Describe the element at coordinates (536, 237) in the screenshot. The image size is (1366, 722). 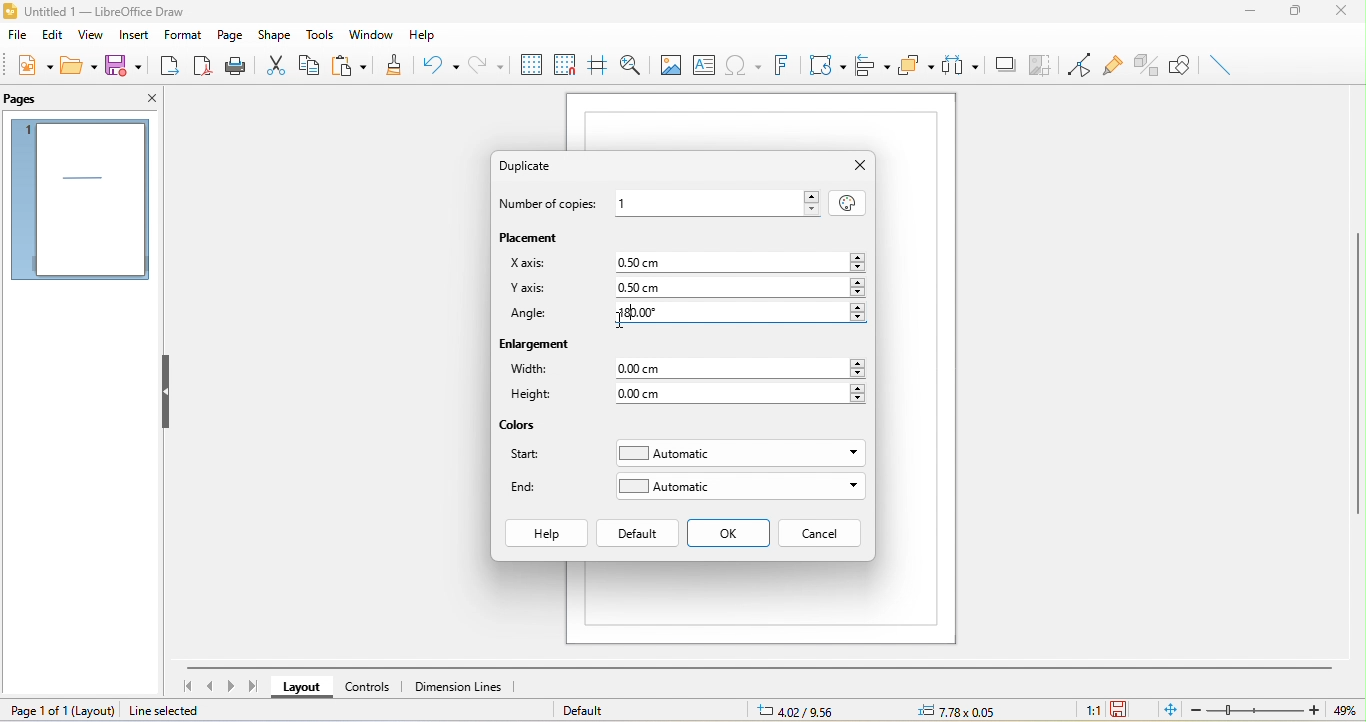
I see `placement` at that location.